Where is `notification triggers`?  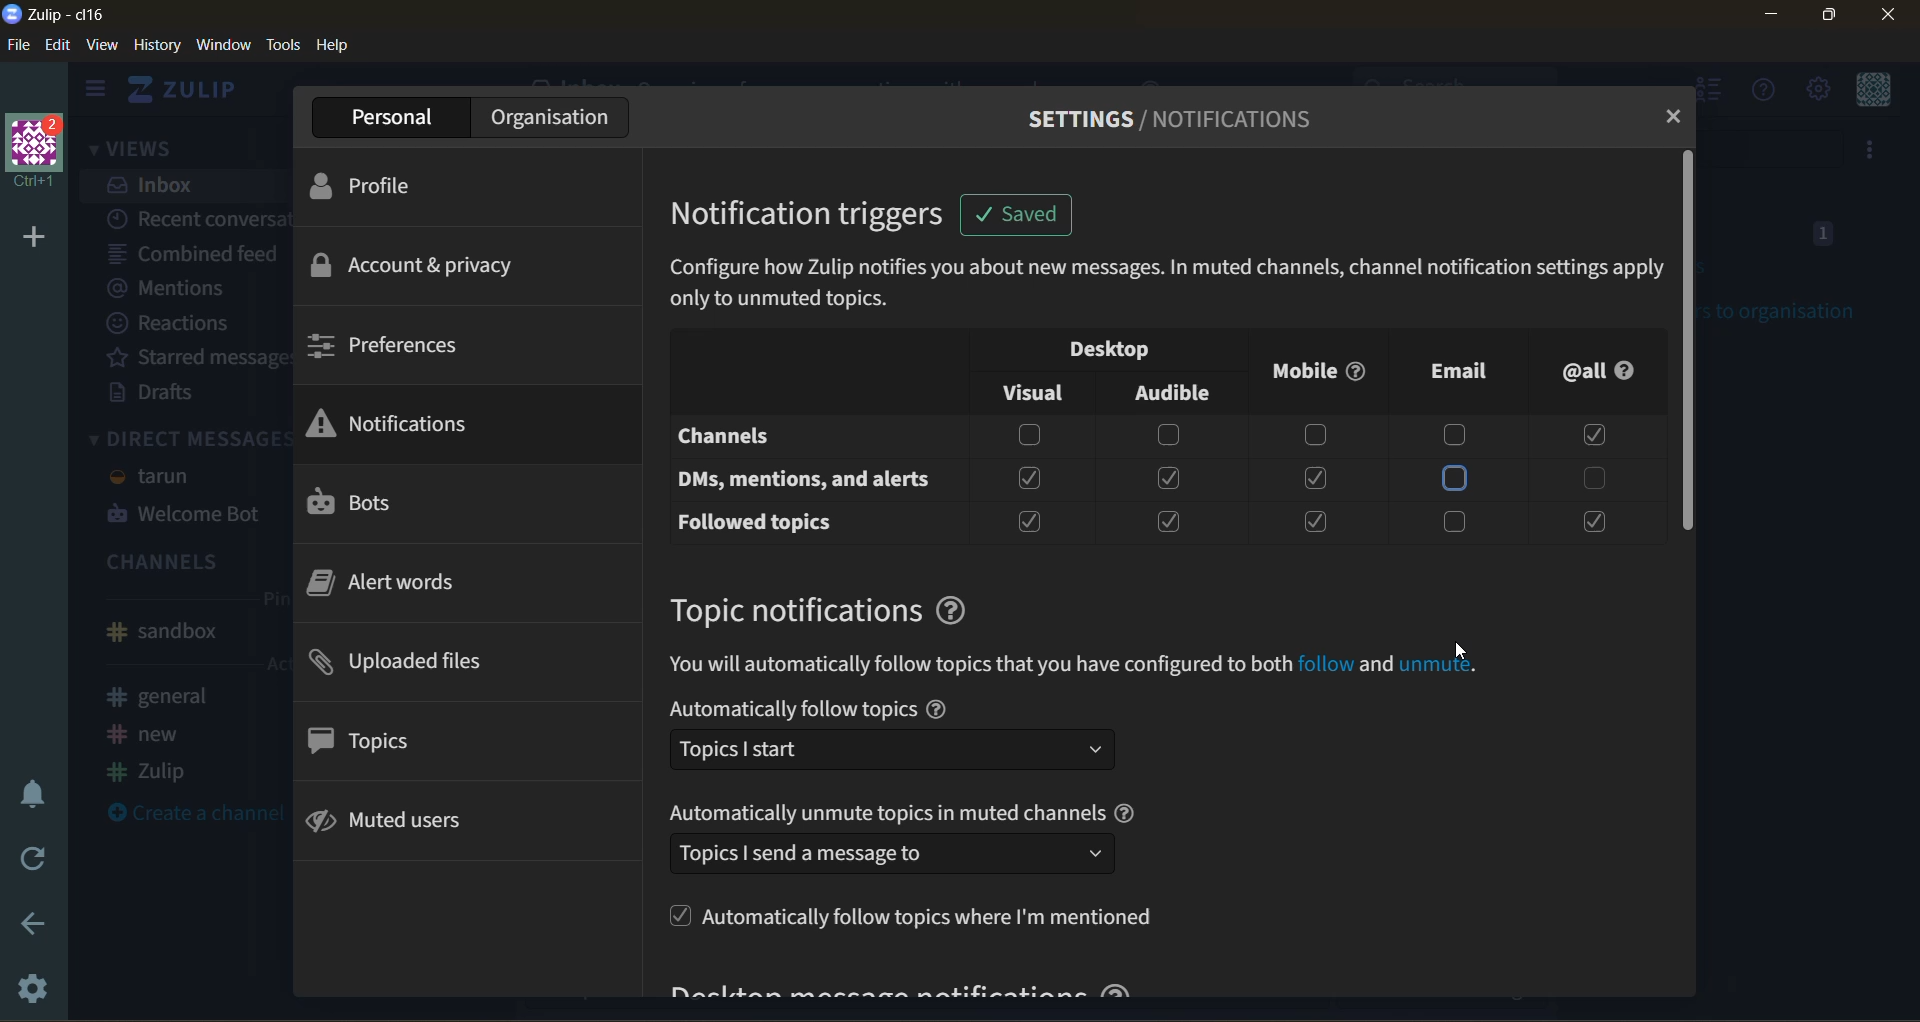 notification triggers is located at coordinates (820, 216).